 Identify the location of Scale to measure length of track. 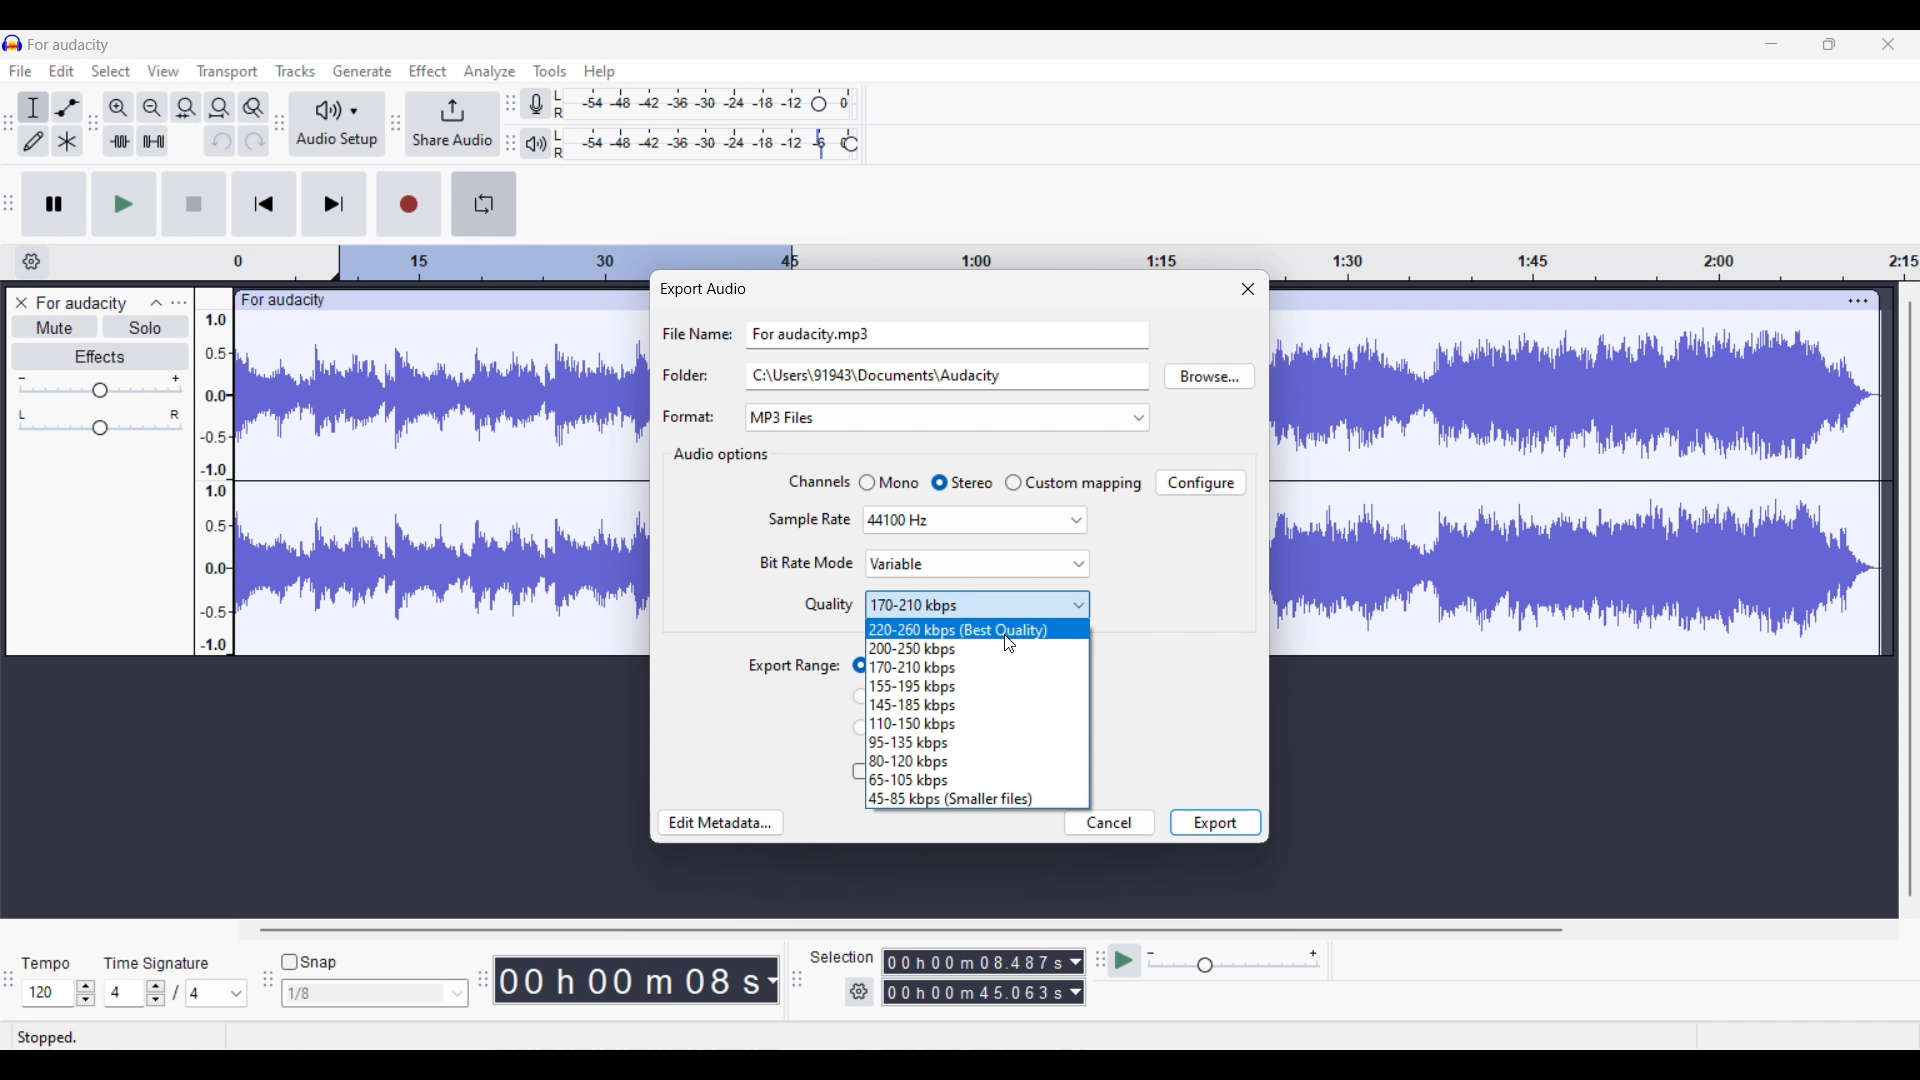
(1075, 255).